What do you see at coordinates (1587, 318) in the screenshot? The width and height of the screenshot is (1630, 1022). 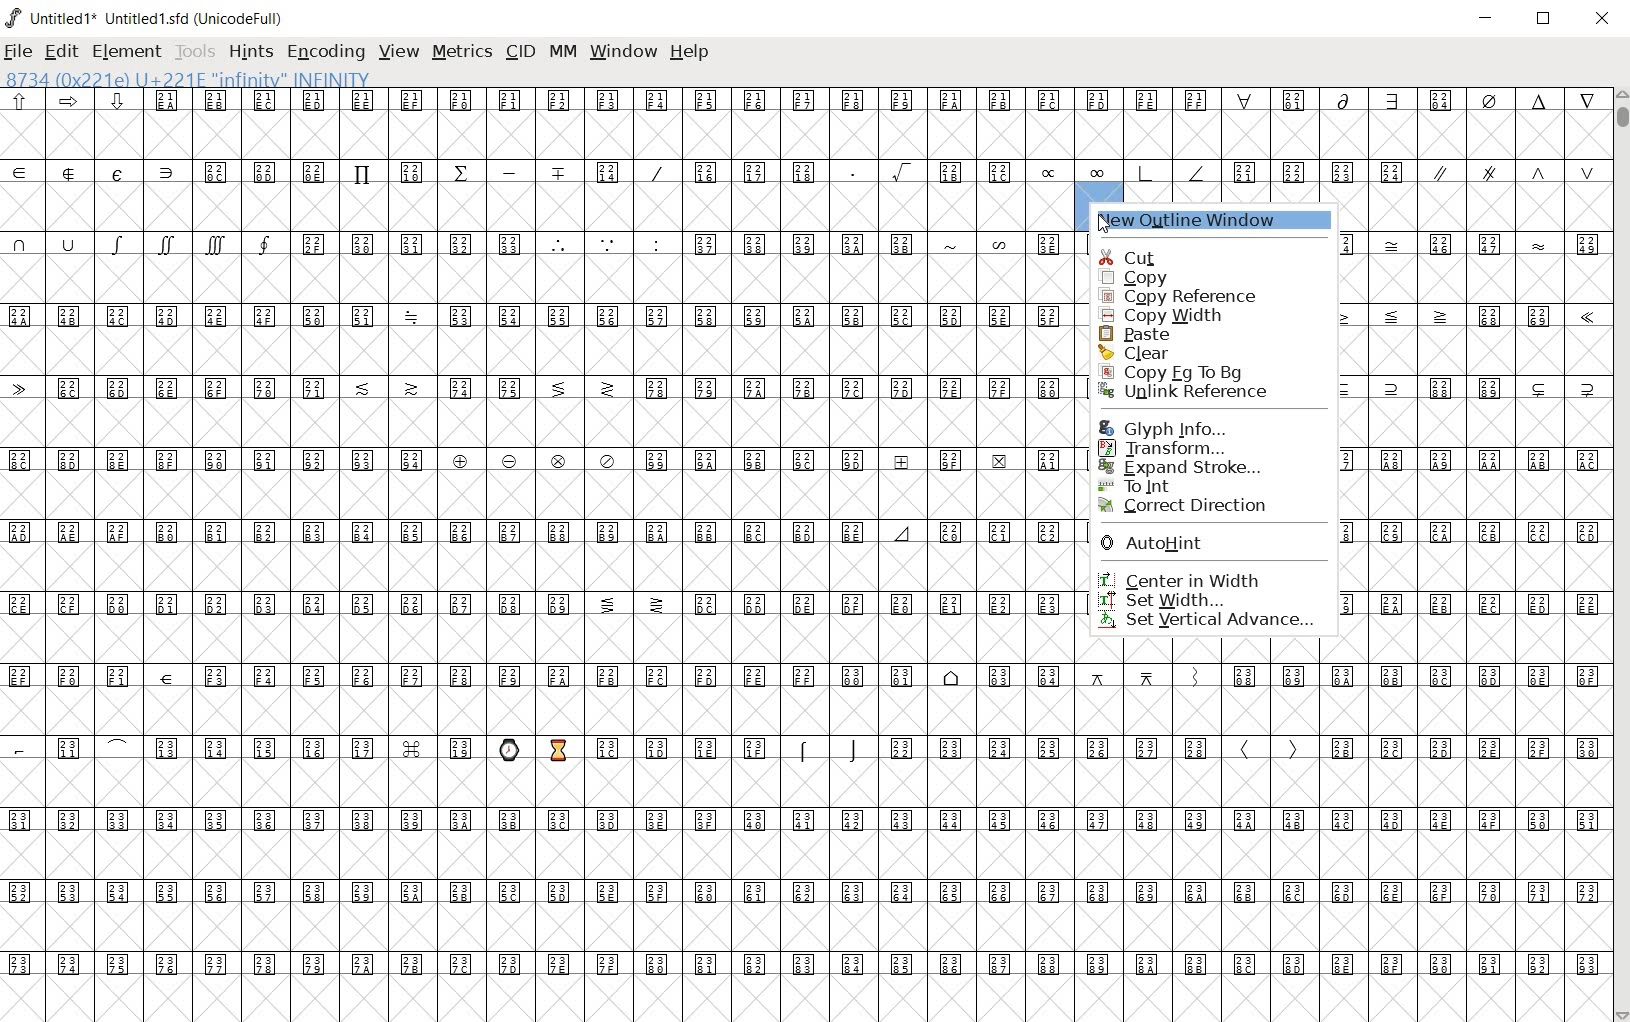 I see `symbol` at bounding box center [1587, 318].